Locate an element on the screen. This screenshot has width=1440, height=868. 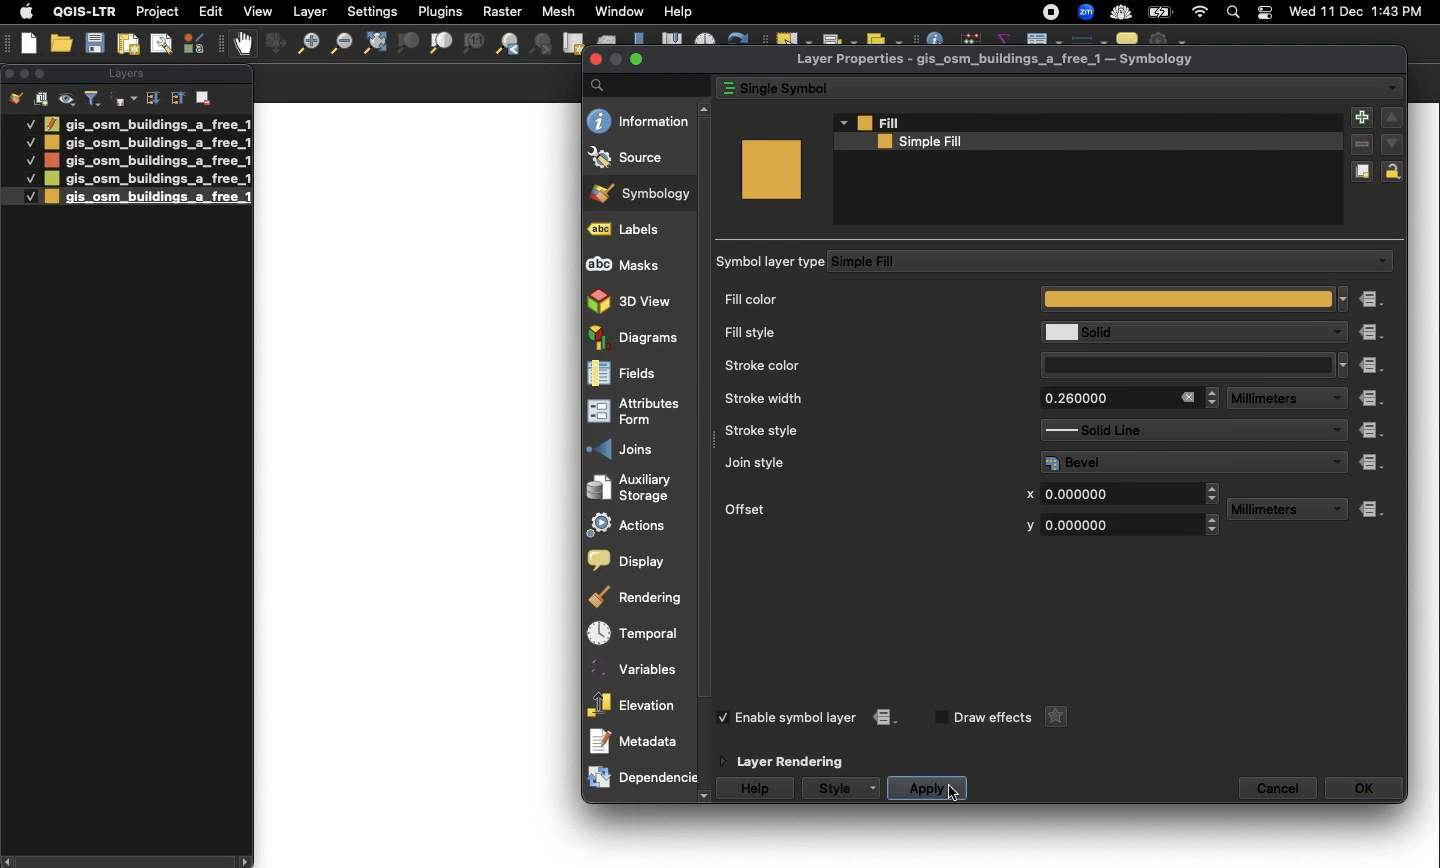
Manage map themes is located at coordinates (68, 99).